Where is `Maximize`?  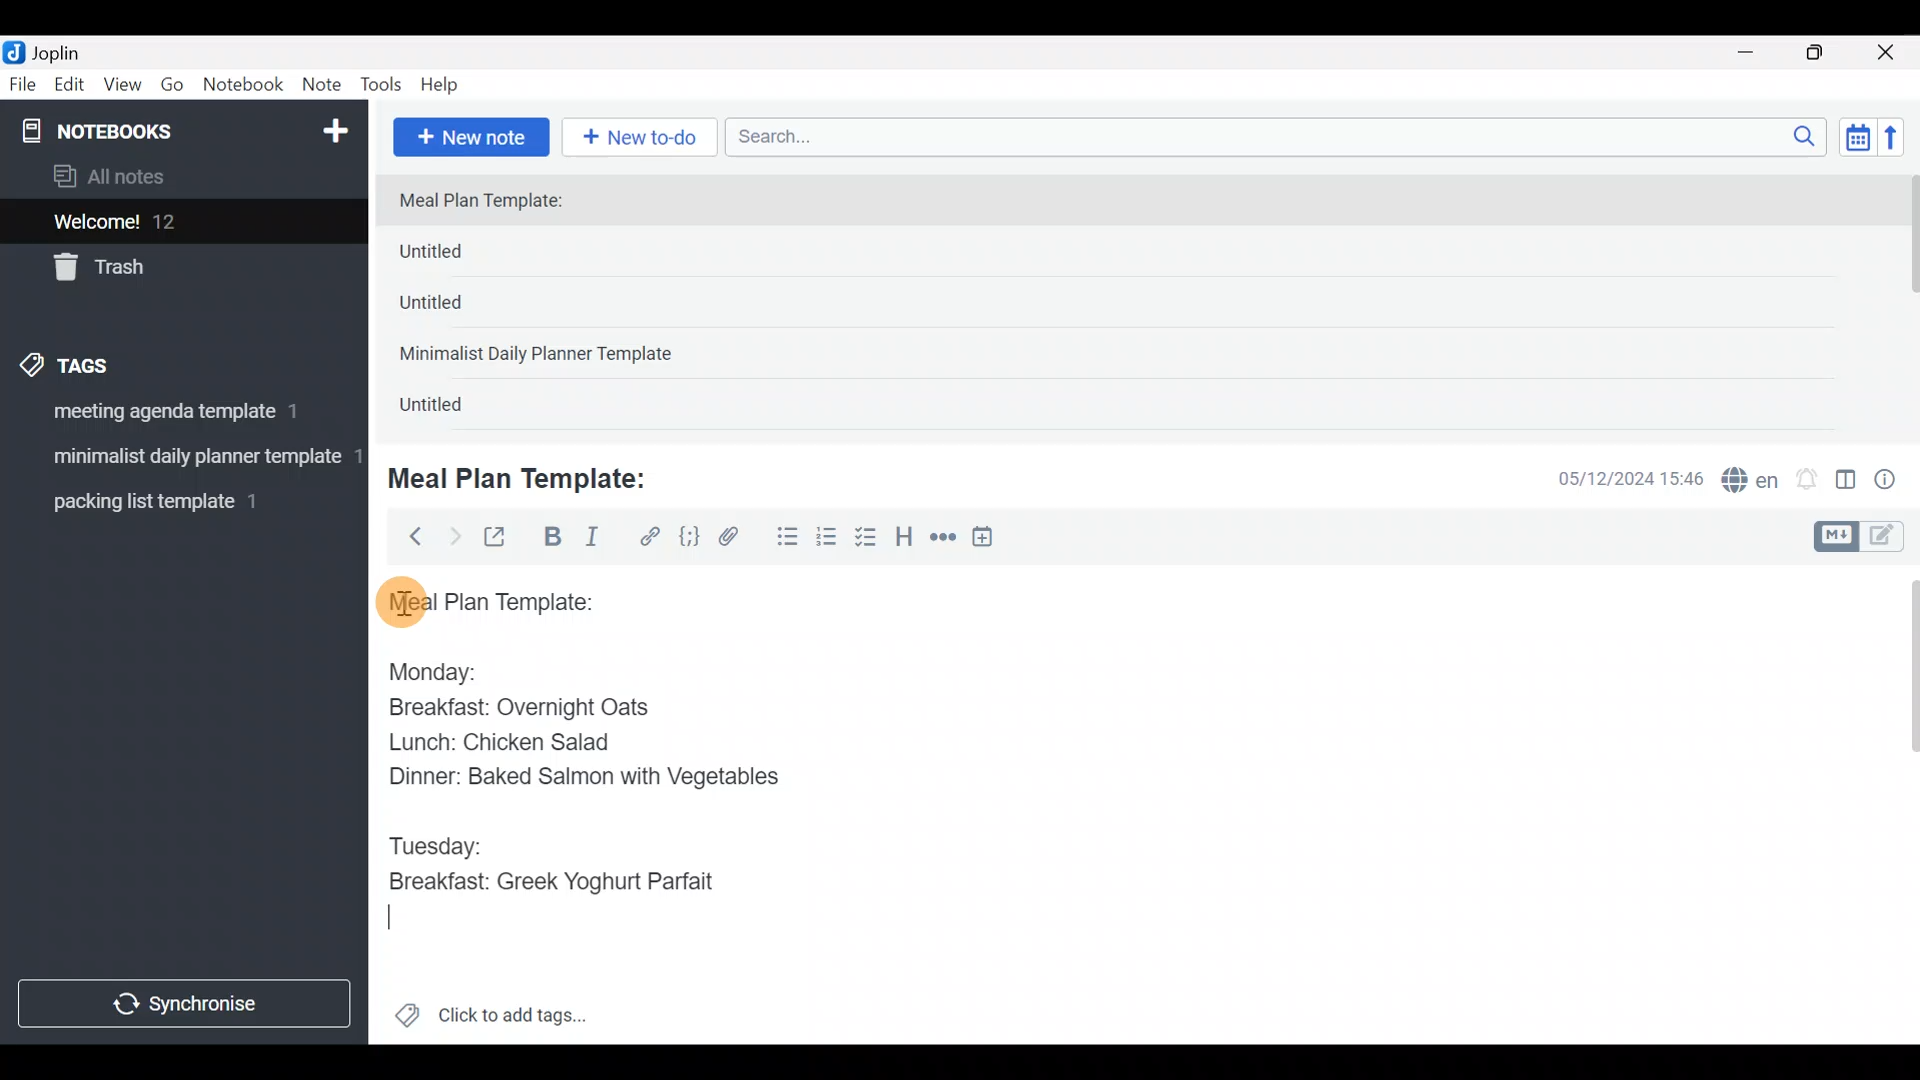
Maximize is located at coordinates (1827, 53).